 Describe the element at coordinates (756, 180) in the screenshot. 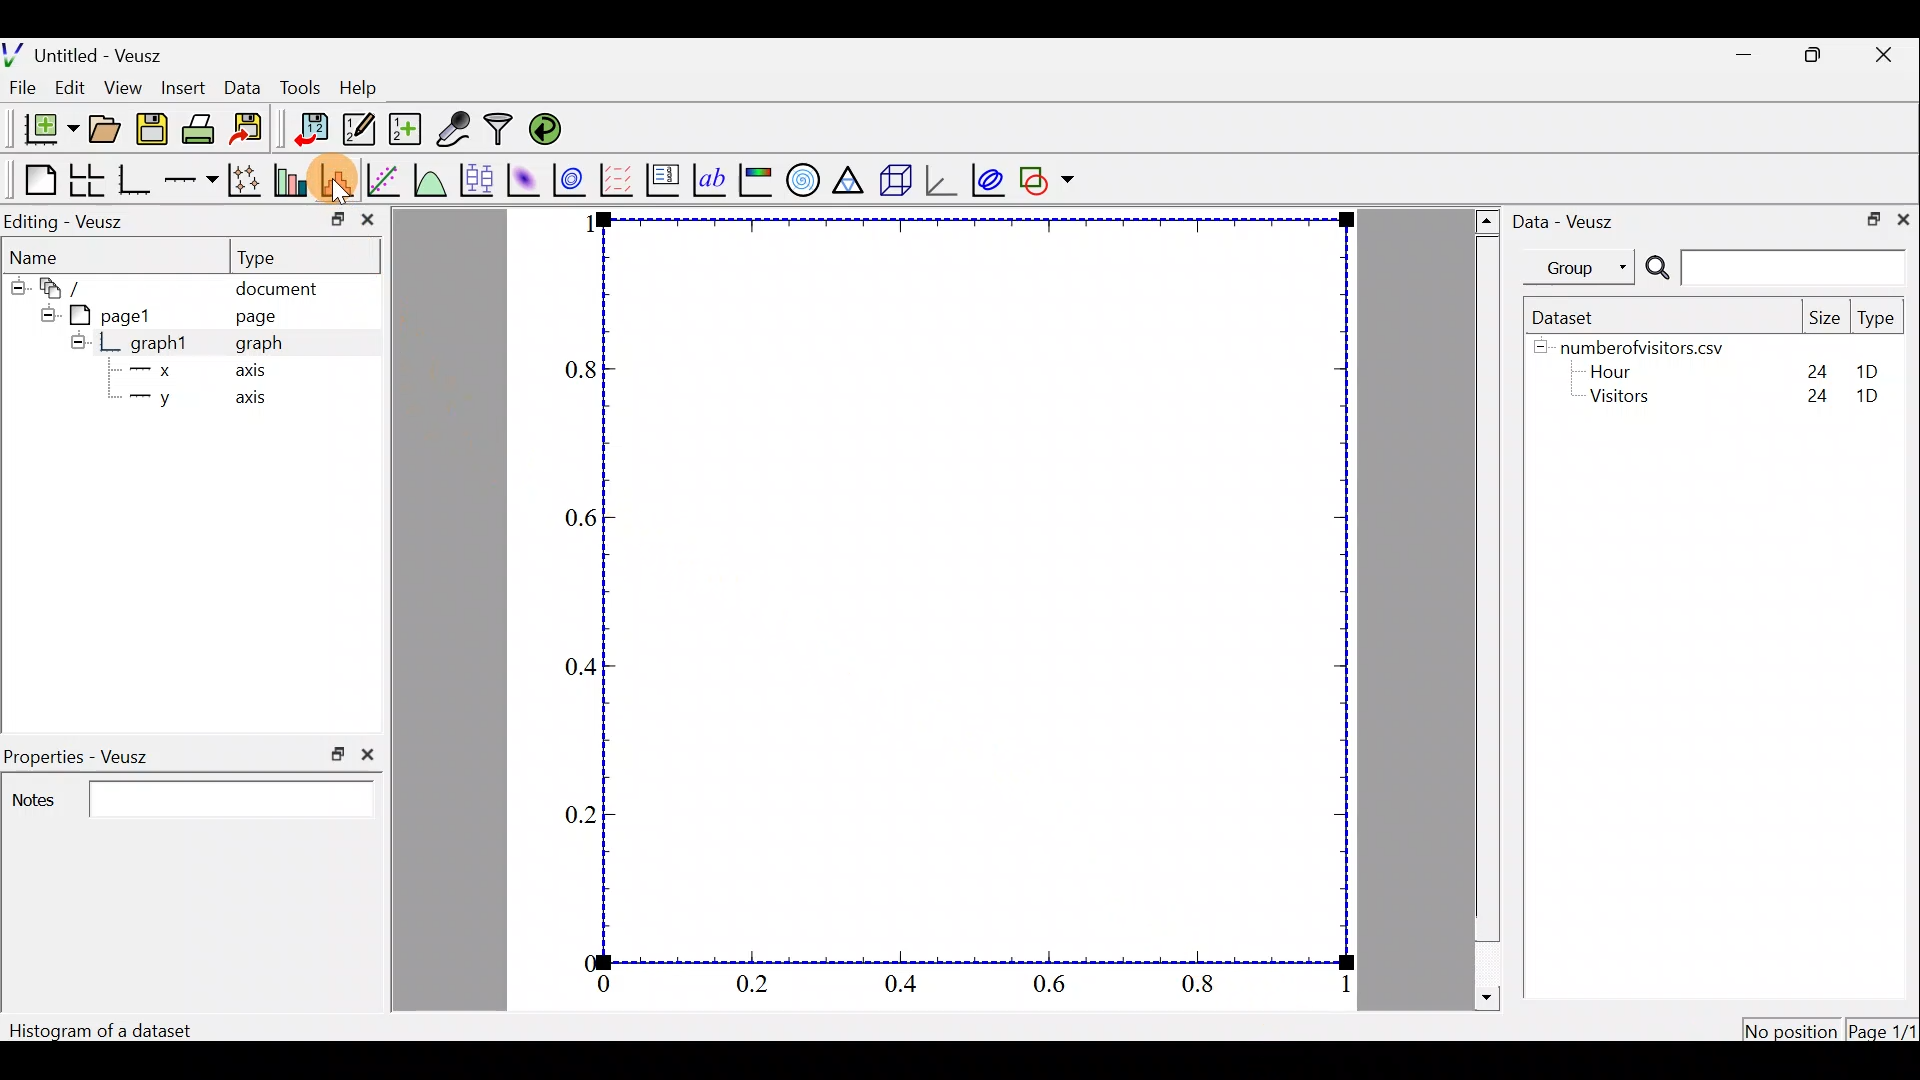

I see `image color bar` at that location.